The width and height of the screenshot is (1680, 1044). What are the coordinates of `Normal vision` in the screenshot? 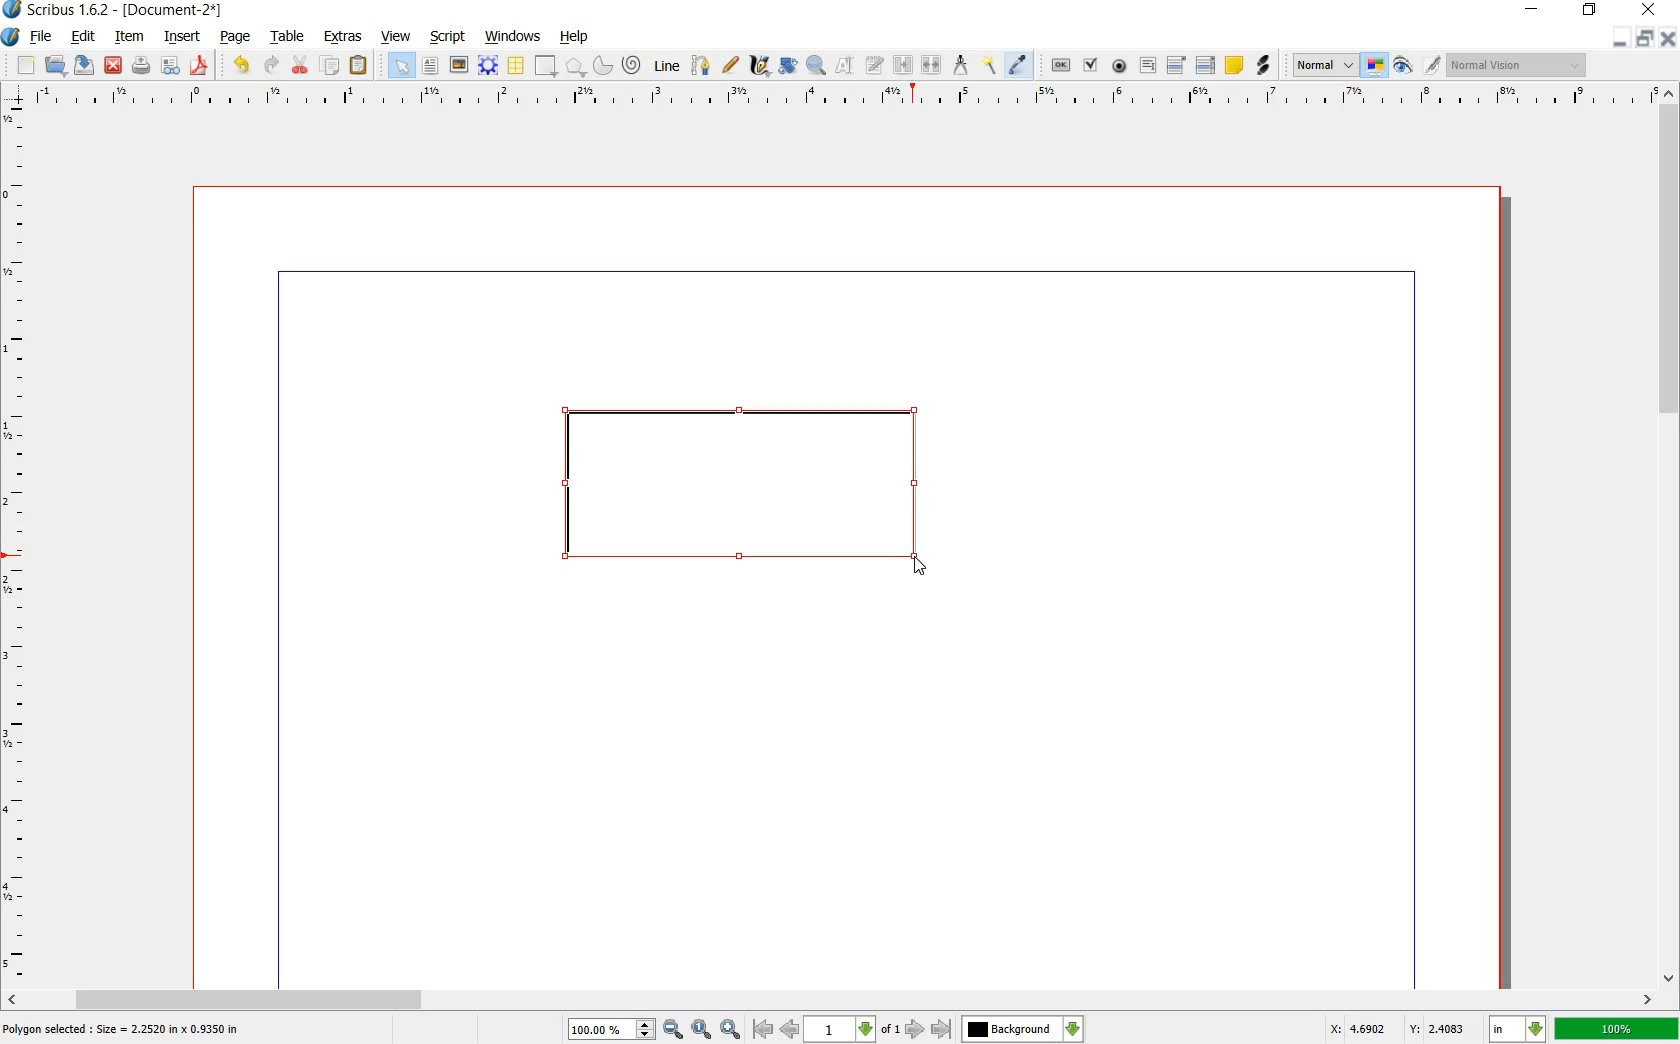 It's located at (1515, 65).